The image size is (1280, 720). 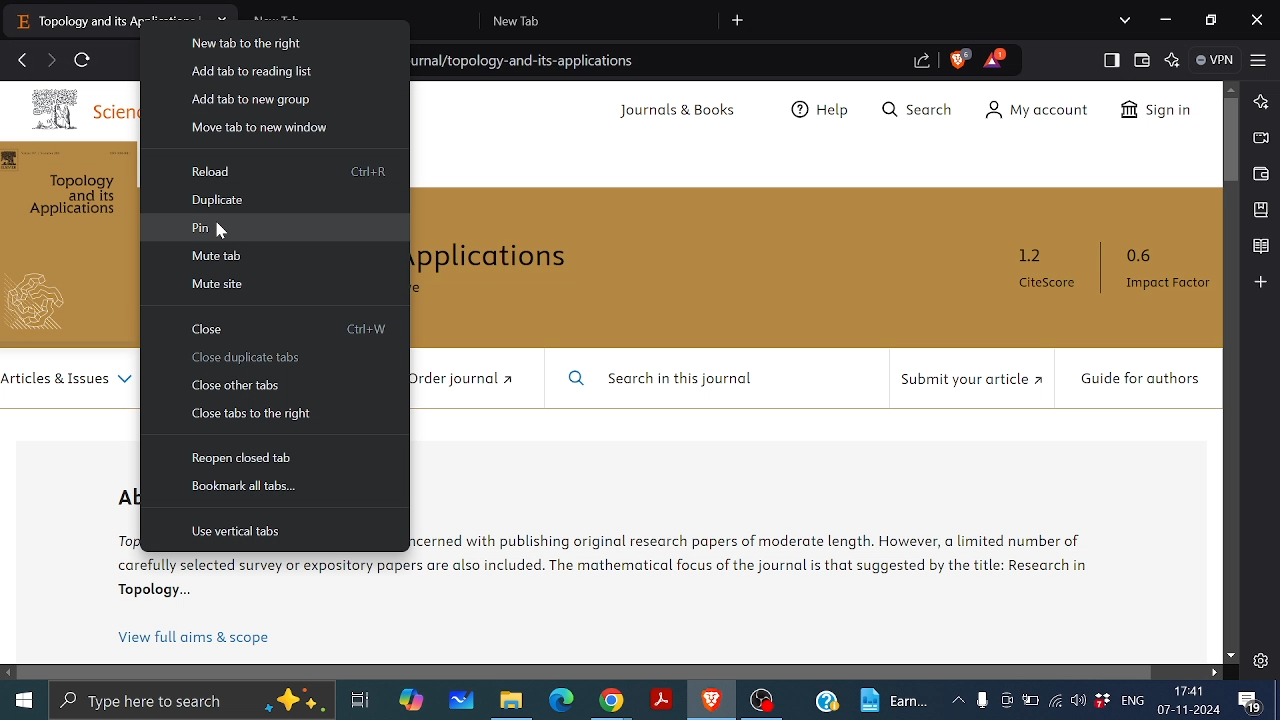 What do you see at coordinates (362, 701) in the screenshot?
I see `Task View` at bounding box center [362, 701].